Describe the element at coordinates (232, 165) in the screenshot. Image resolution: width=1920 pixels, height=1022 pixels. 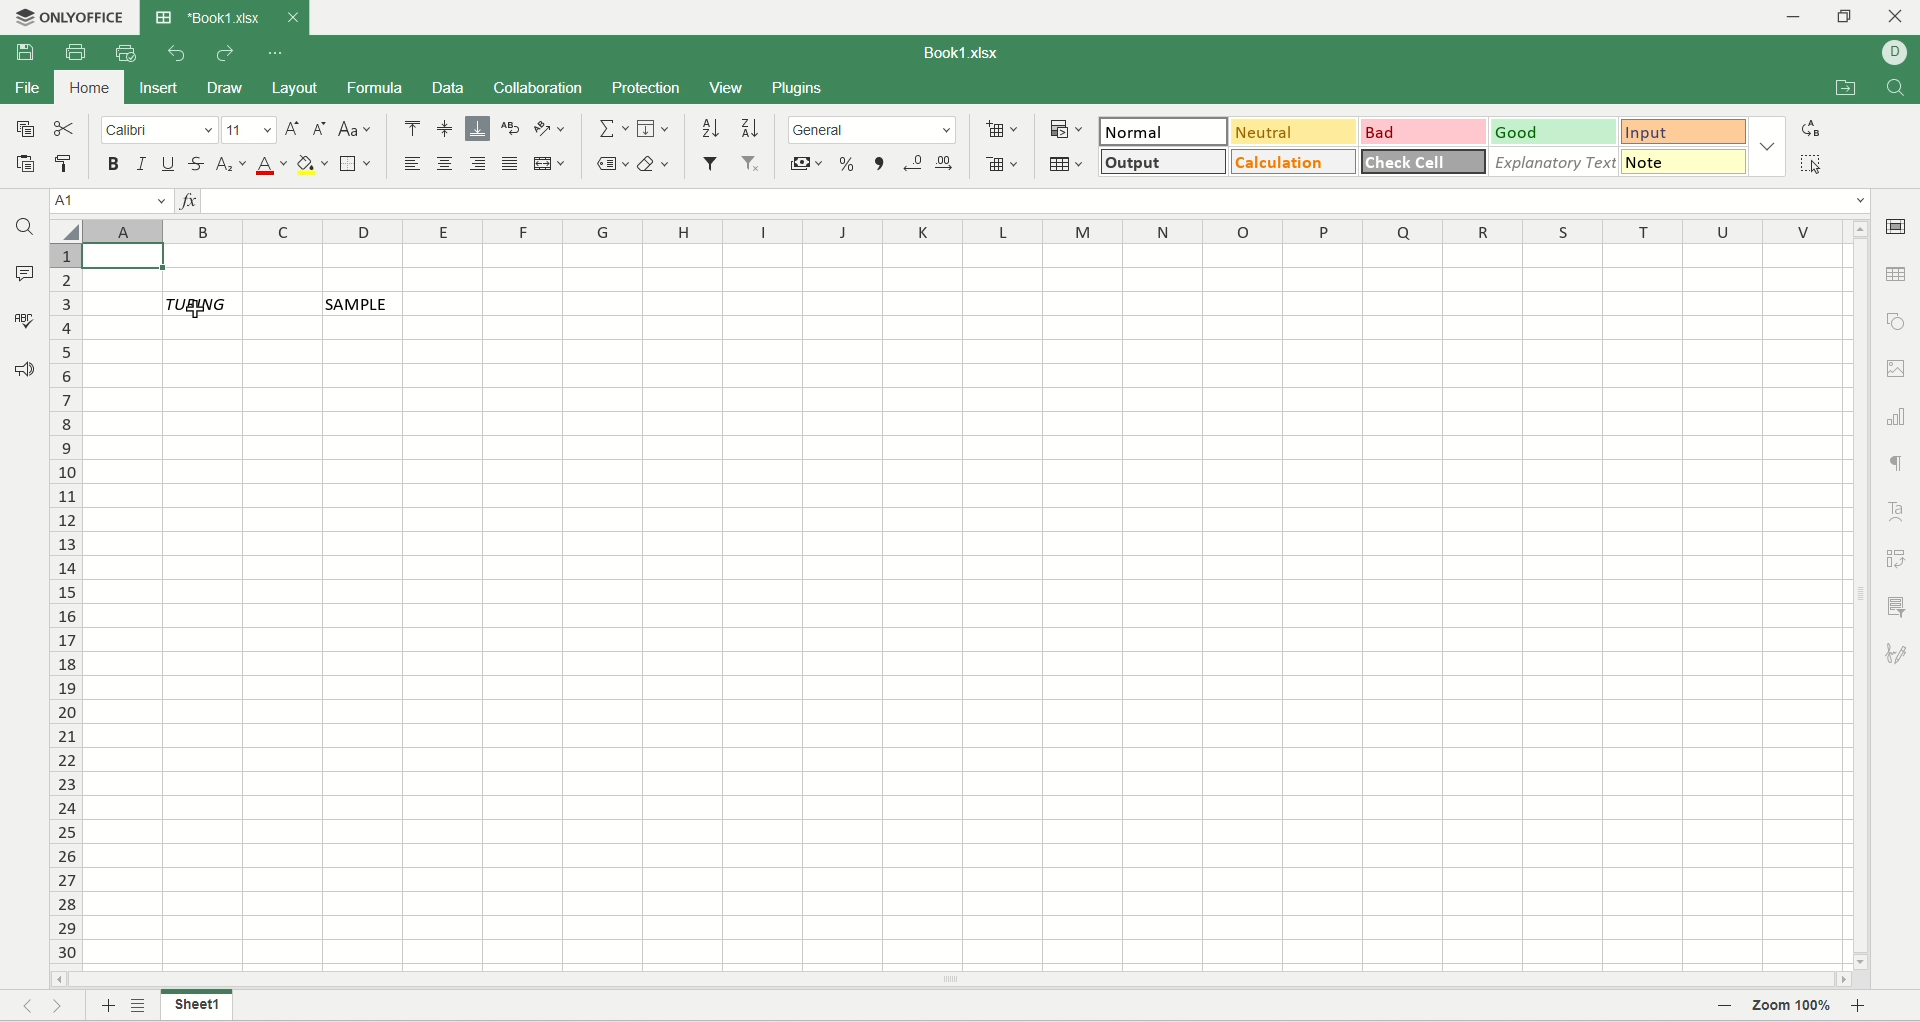
I see `subscript` at that location.